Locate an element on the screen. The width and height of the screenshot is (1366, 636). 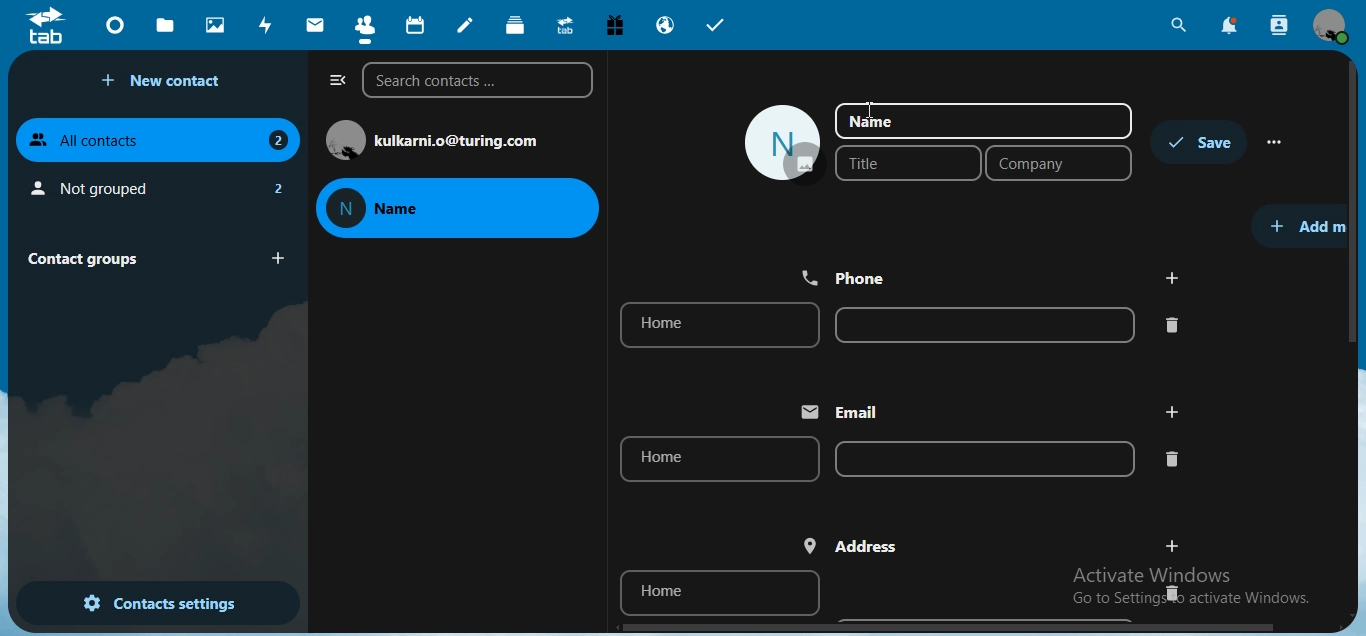
text is located at coordinates (462, 140).